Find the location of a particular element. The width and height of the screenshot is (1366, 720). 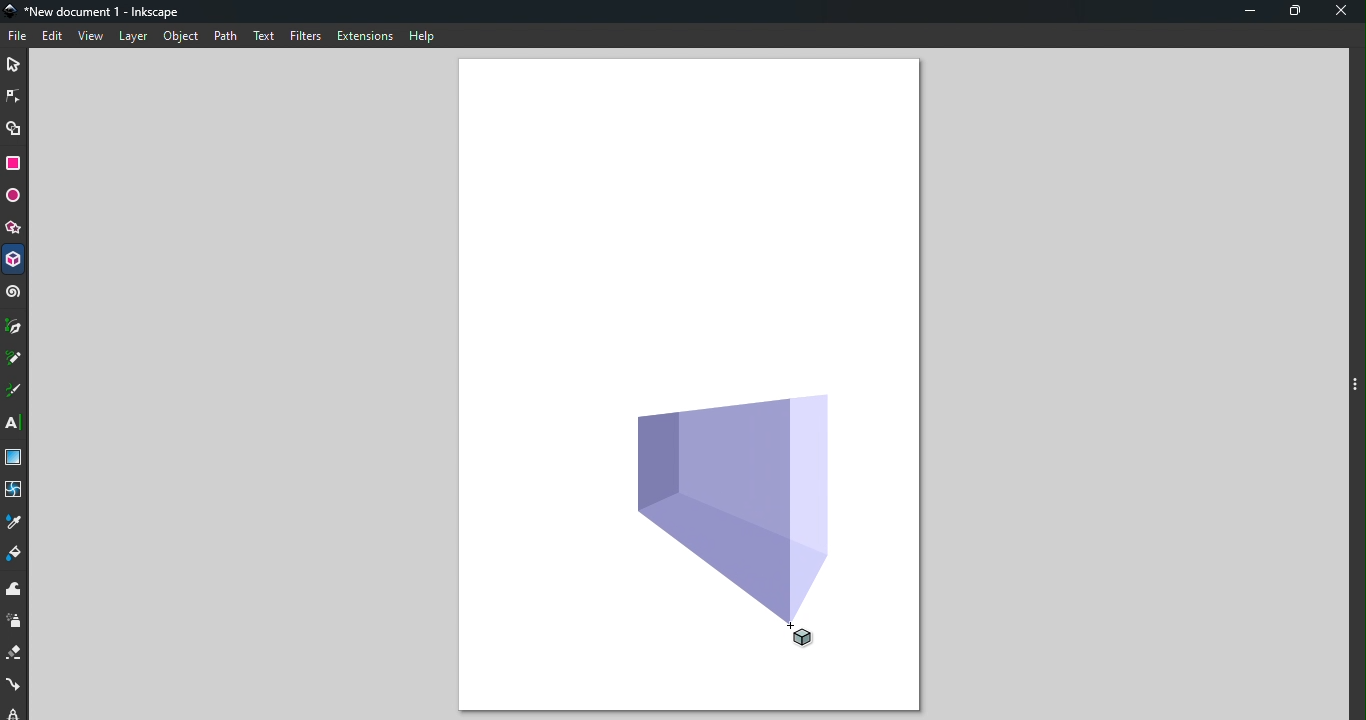

Calligraphy tool is located at coordinates (16, 392).